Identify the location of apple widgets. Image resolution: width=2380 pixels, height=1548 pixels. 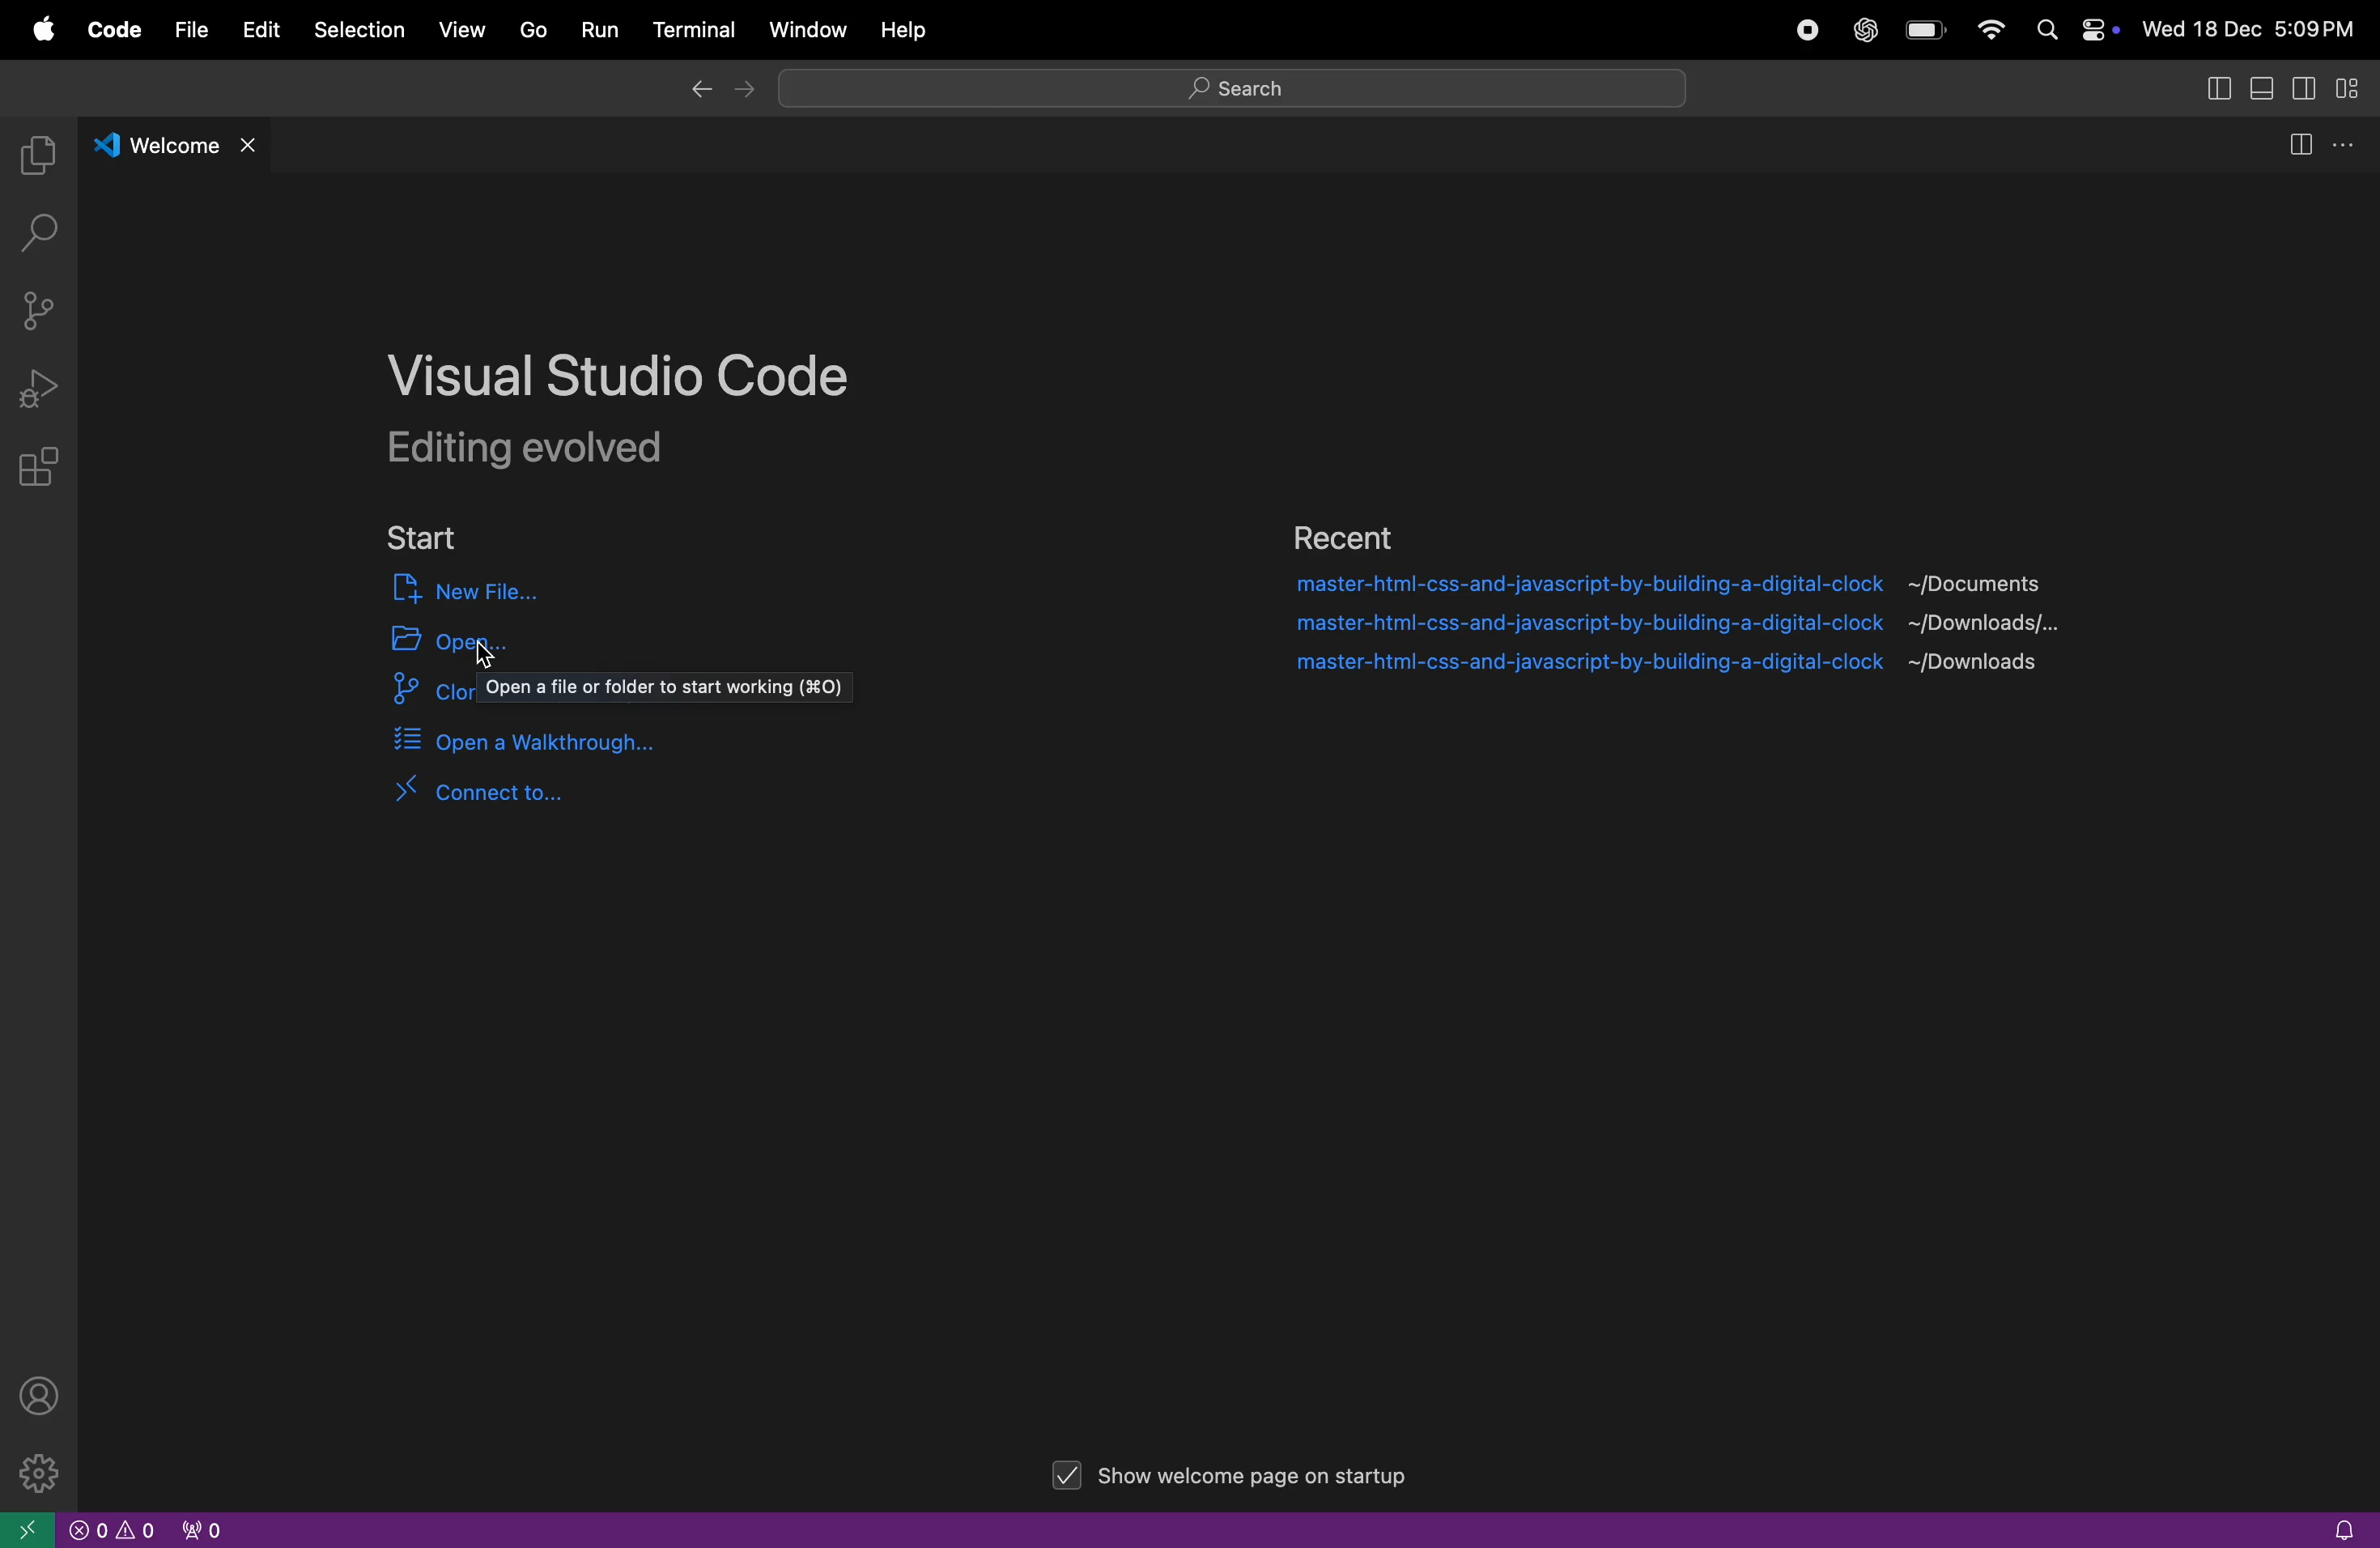
(2073, 28).